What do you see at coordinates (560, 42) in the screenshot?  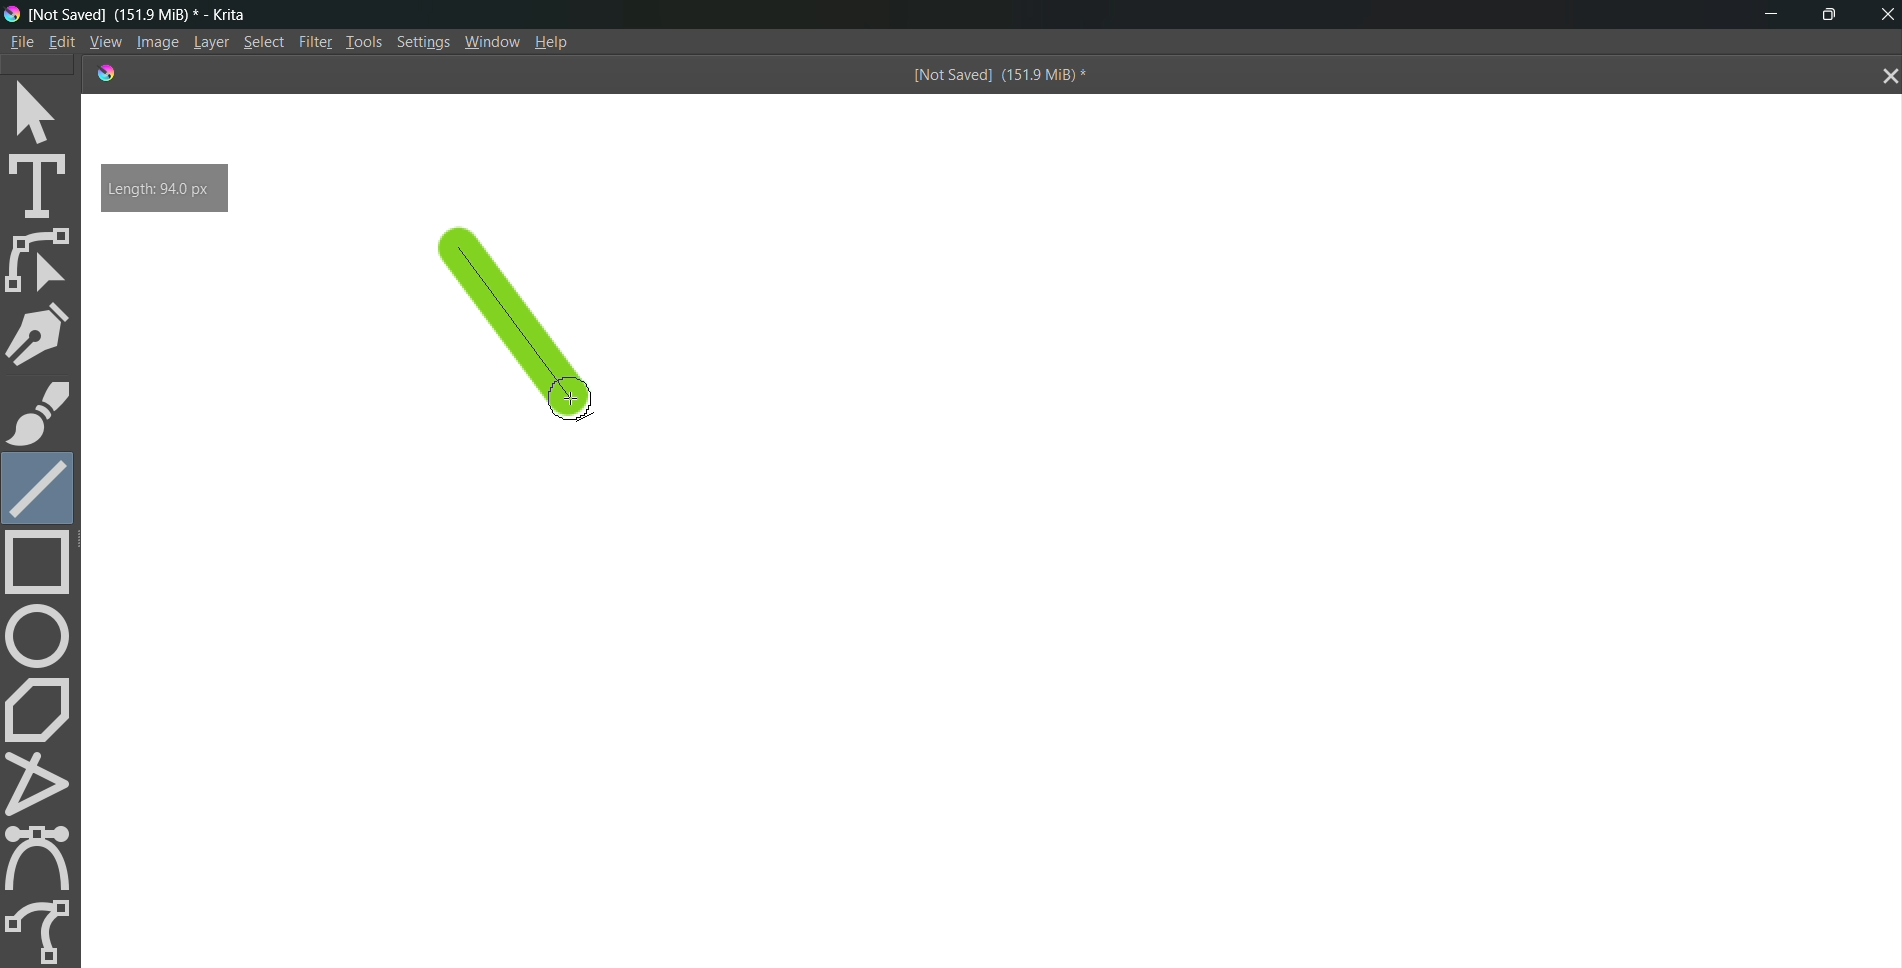 I see `Help` at bounding box center [560, 42].